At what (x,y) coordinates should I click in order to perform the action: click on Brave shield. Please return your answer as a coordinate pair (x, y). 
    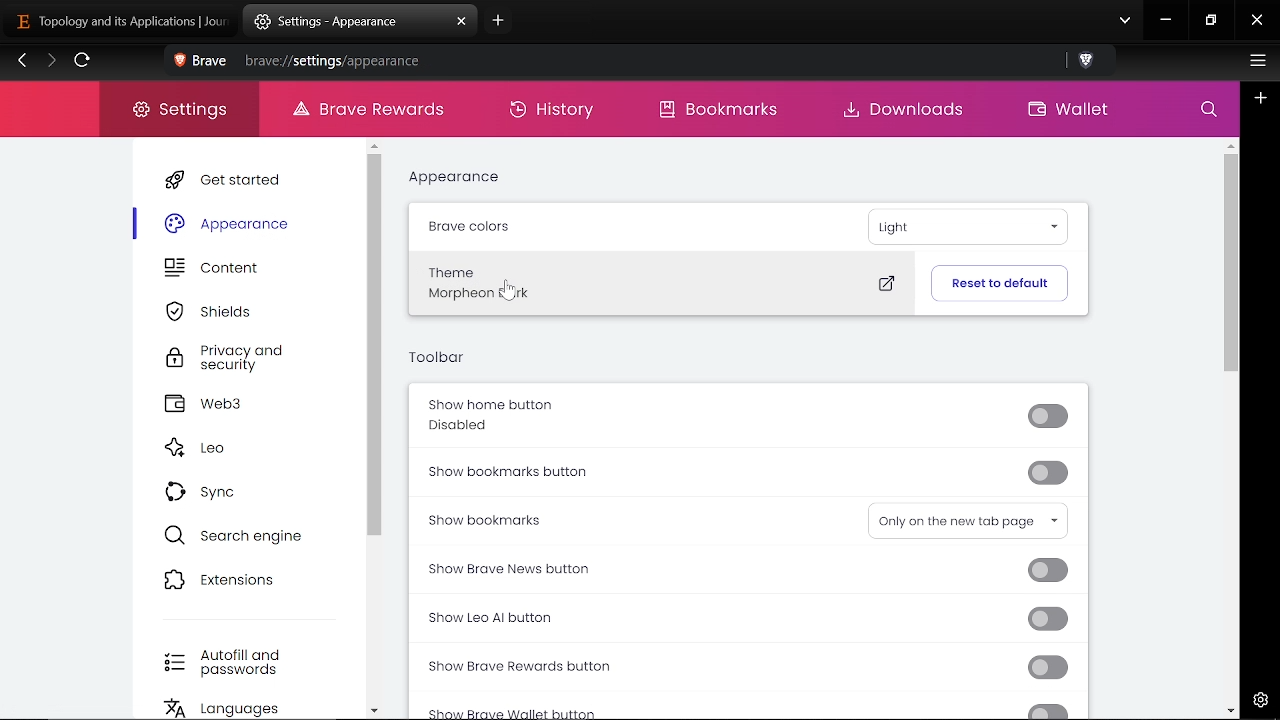
    Looking at the image, I should click on (1088, 62).